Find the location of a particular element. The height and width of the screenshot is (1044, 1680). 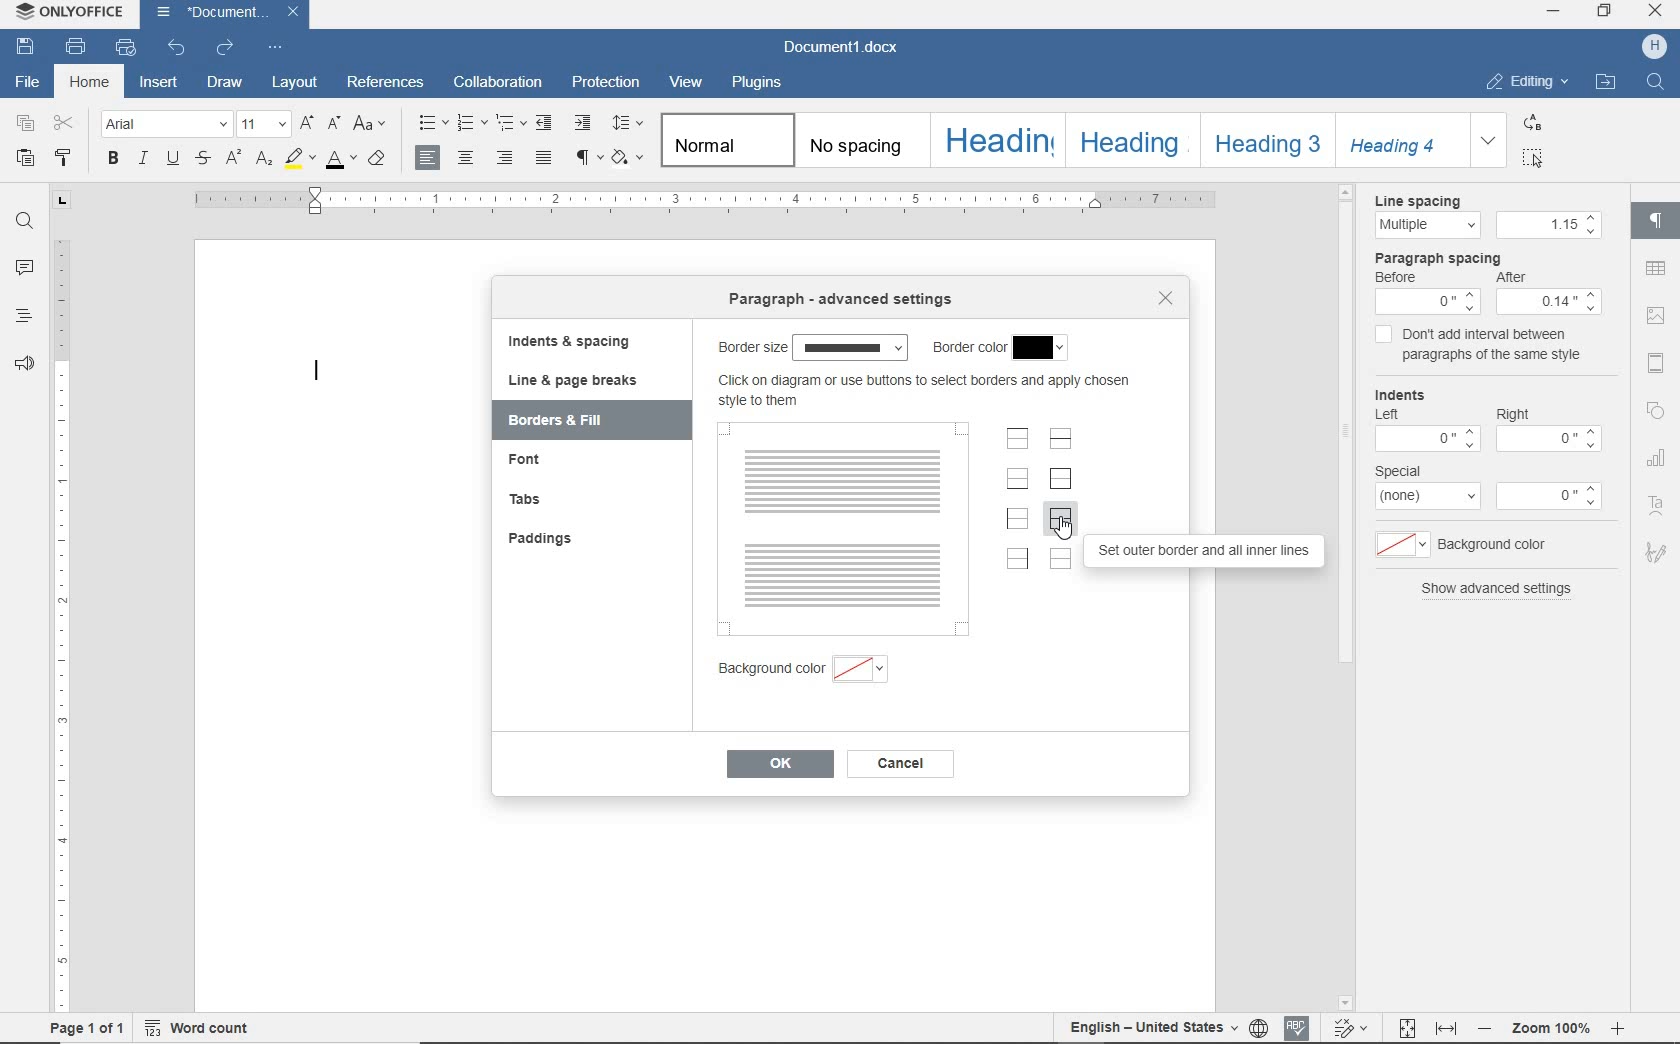

special: none-0 is located at coordinates (1487, 488).